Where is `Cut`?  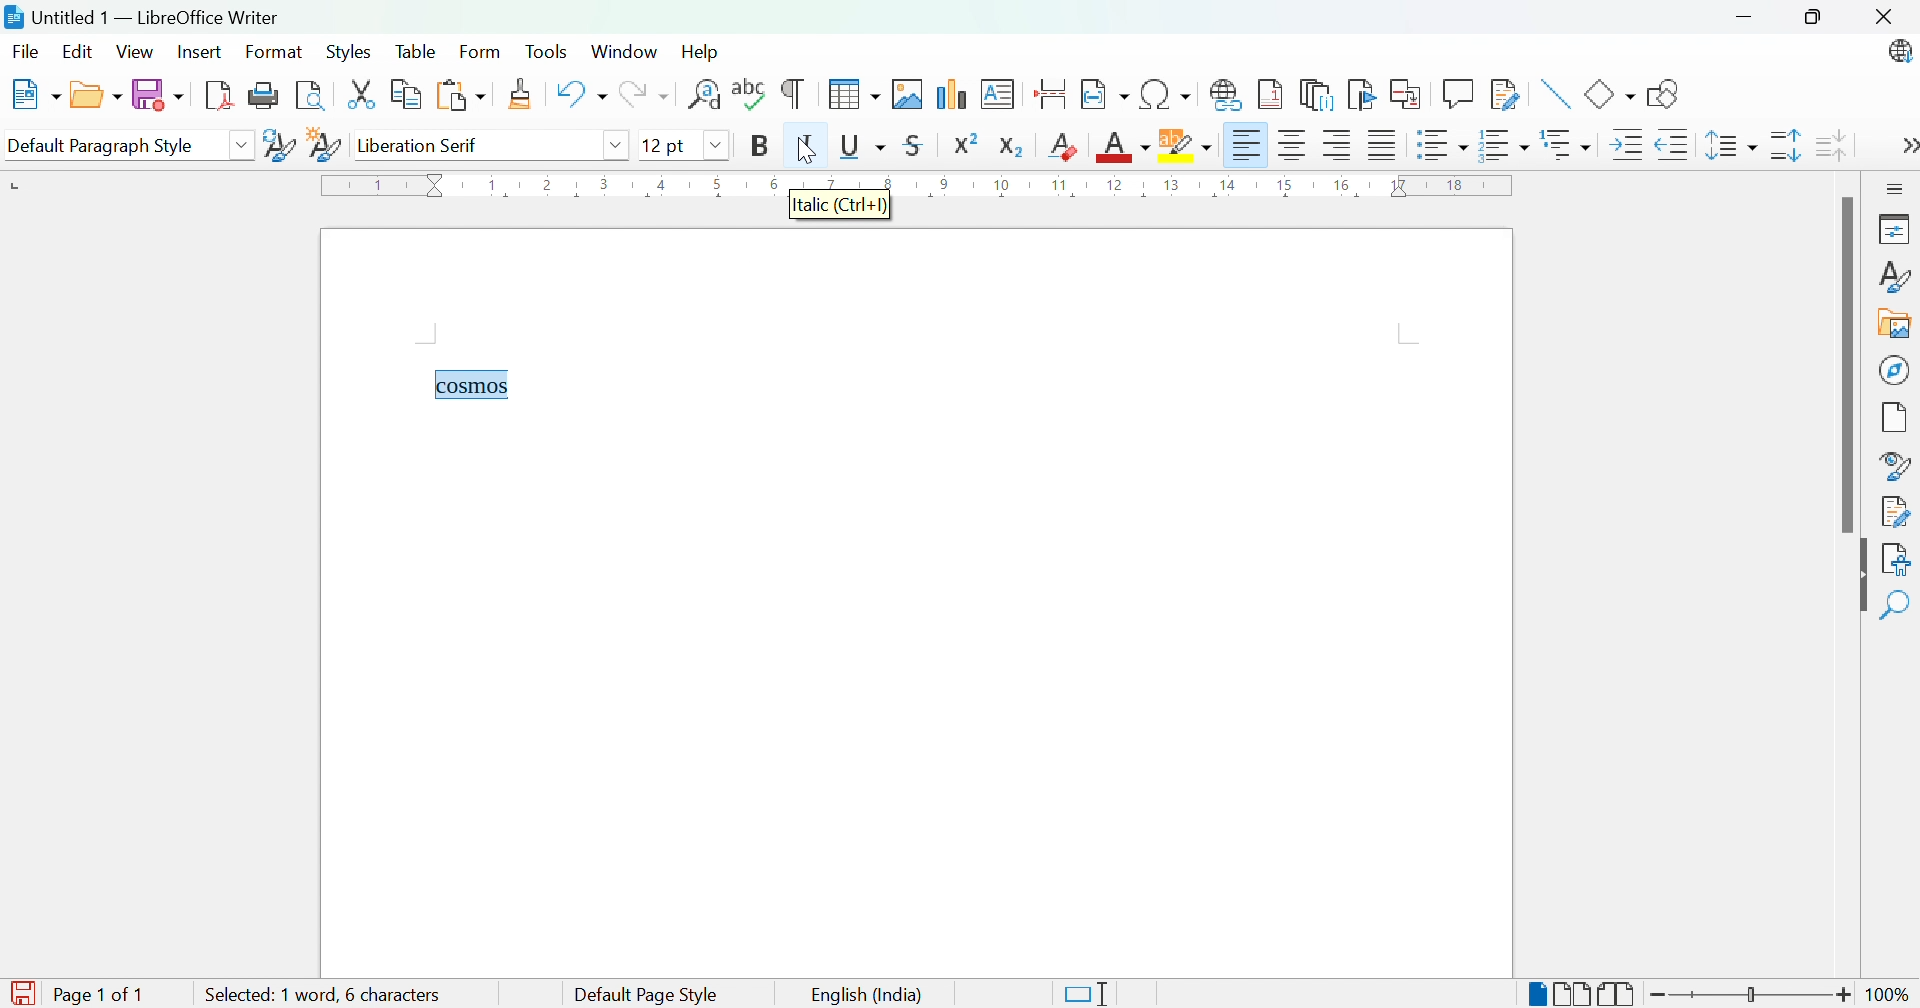 Cut is located at coordinates (366, 97).